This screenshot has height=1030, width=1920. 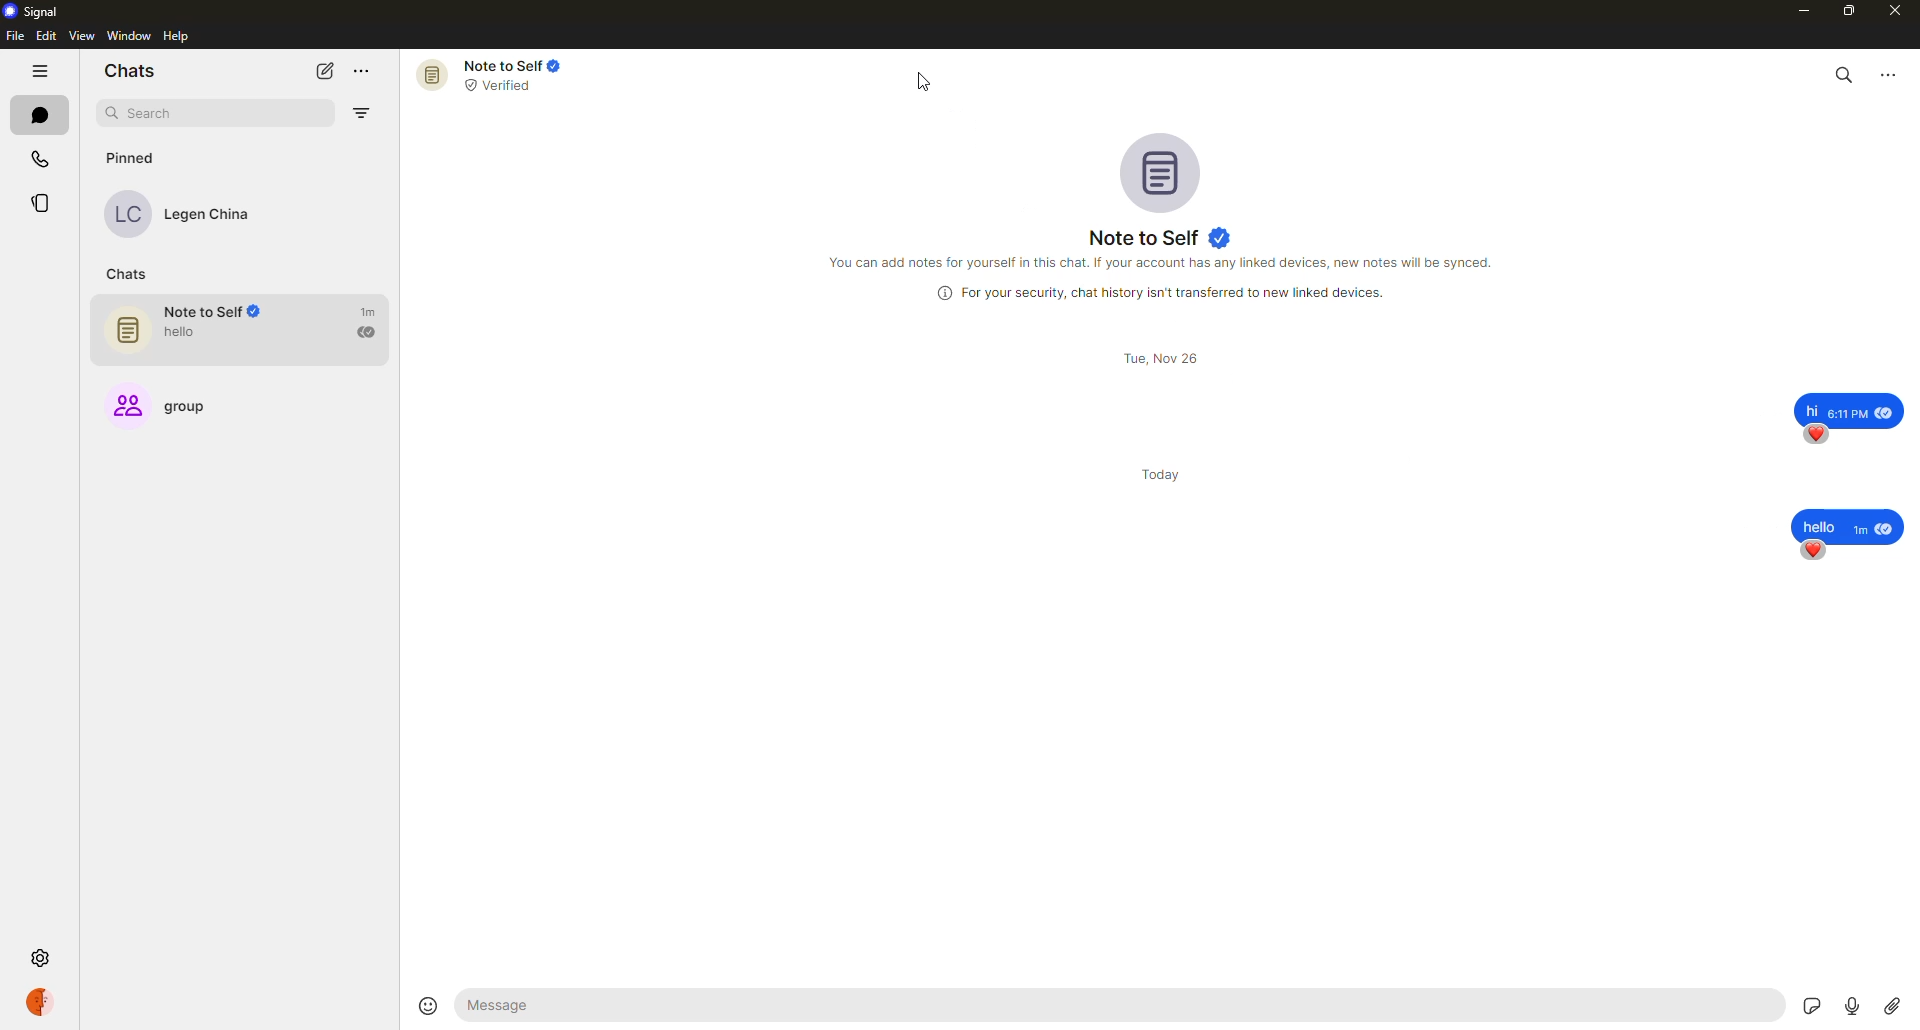 What do you see at coordinates (1848, 1001) in the screenshot?
I see `record` at bounding box center [1848, 1001].